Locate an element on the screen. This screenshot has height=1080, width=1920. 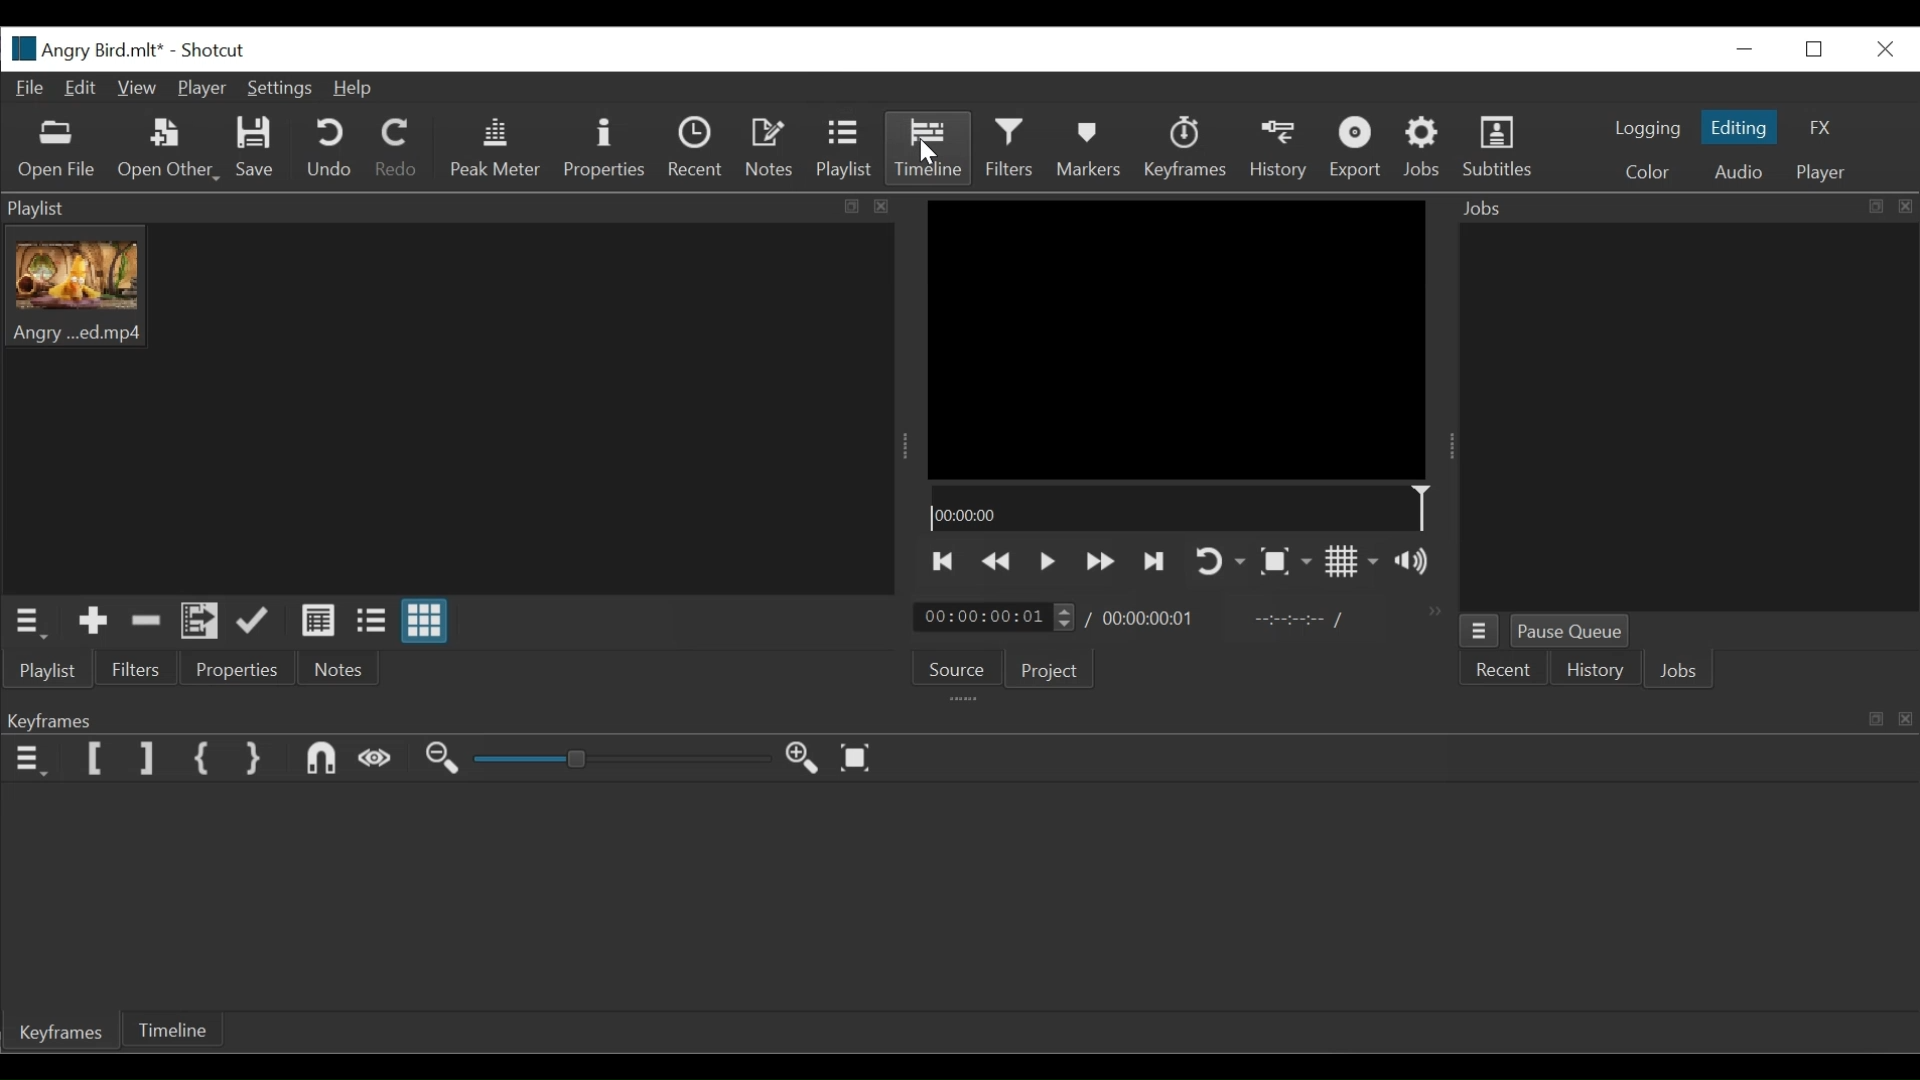
Add files to the playlist is located at coordinates (201, 623).